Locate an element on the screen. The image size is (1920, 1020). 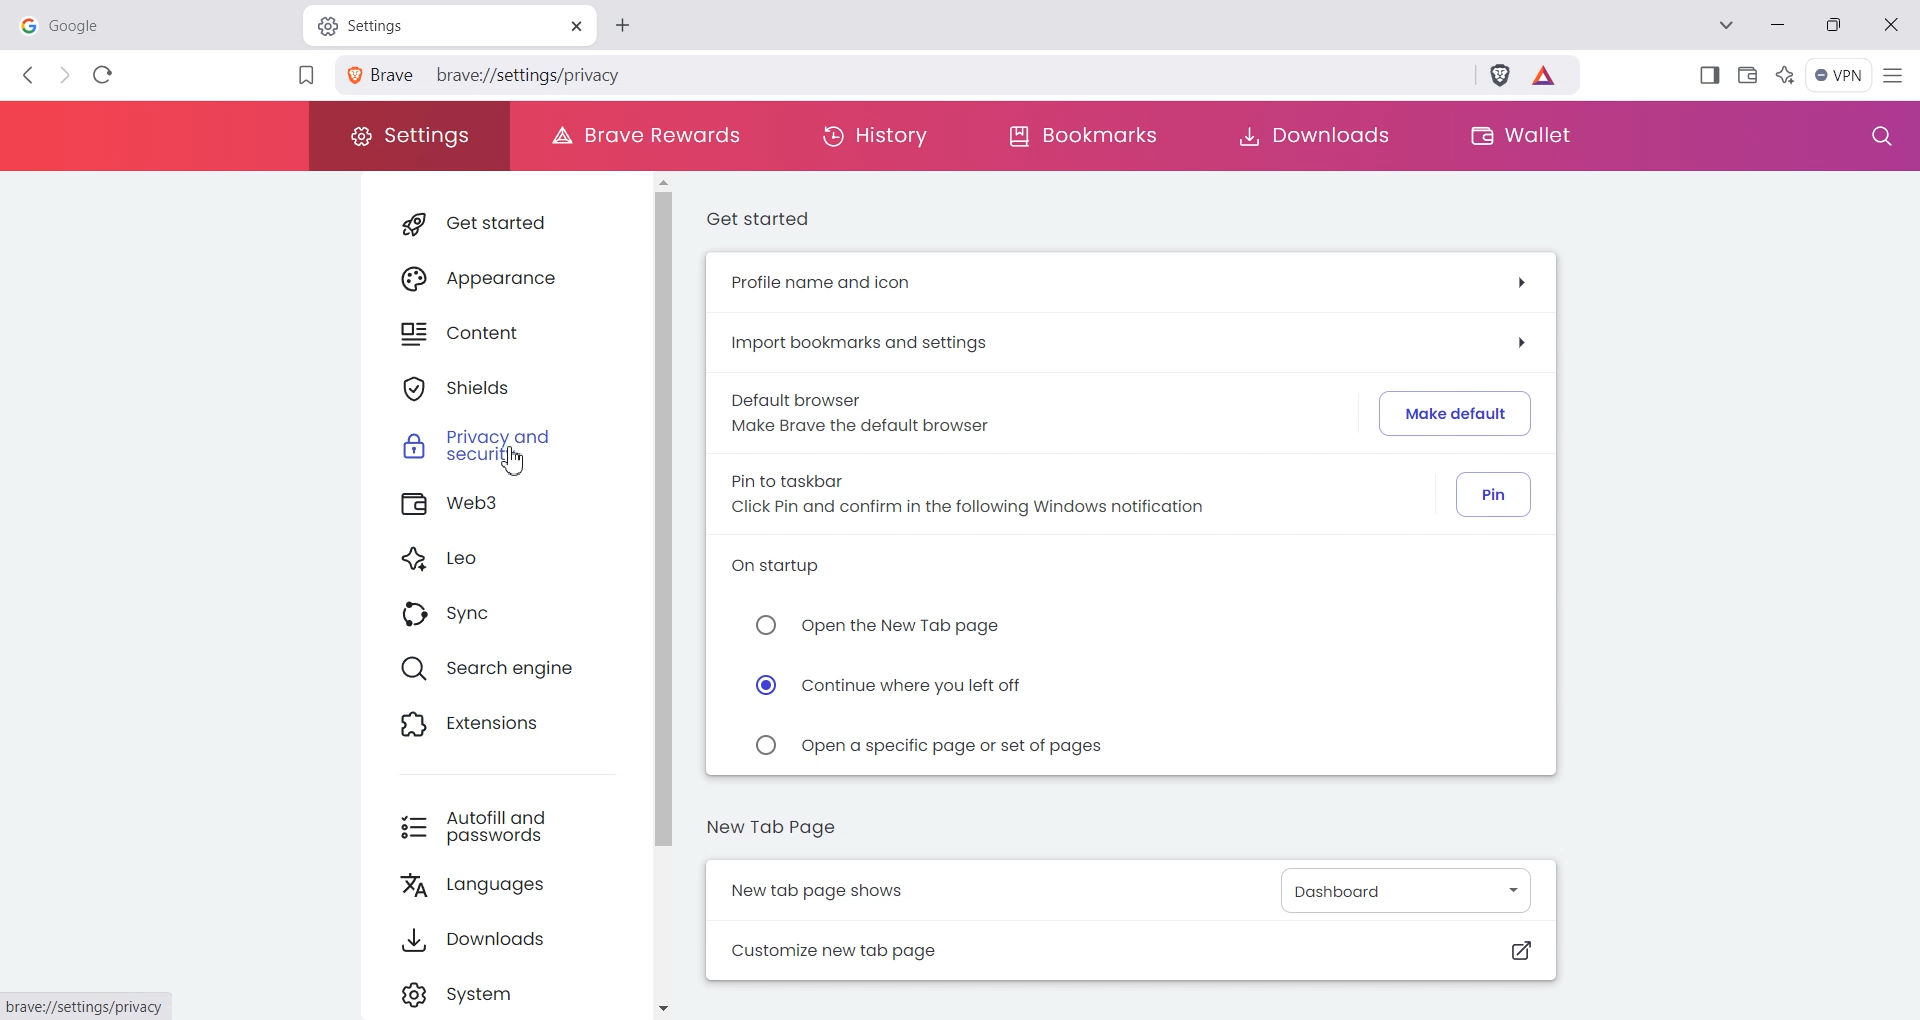
on startup is located at coordinates (782, 568).